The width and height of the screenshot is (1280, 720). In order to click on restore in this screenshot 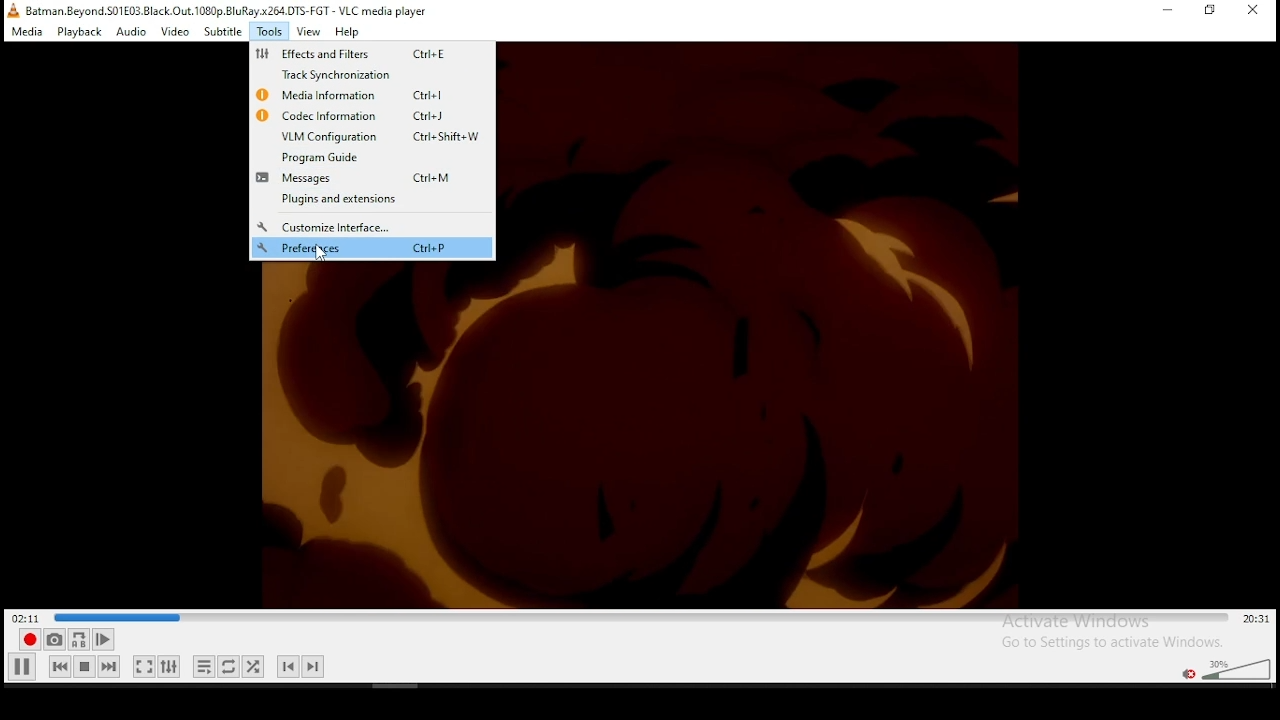, I will do `click(1210, 11)`.